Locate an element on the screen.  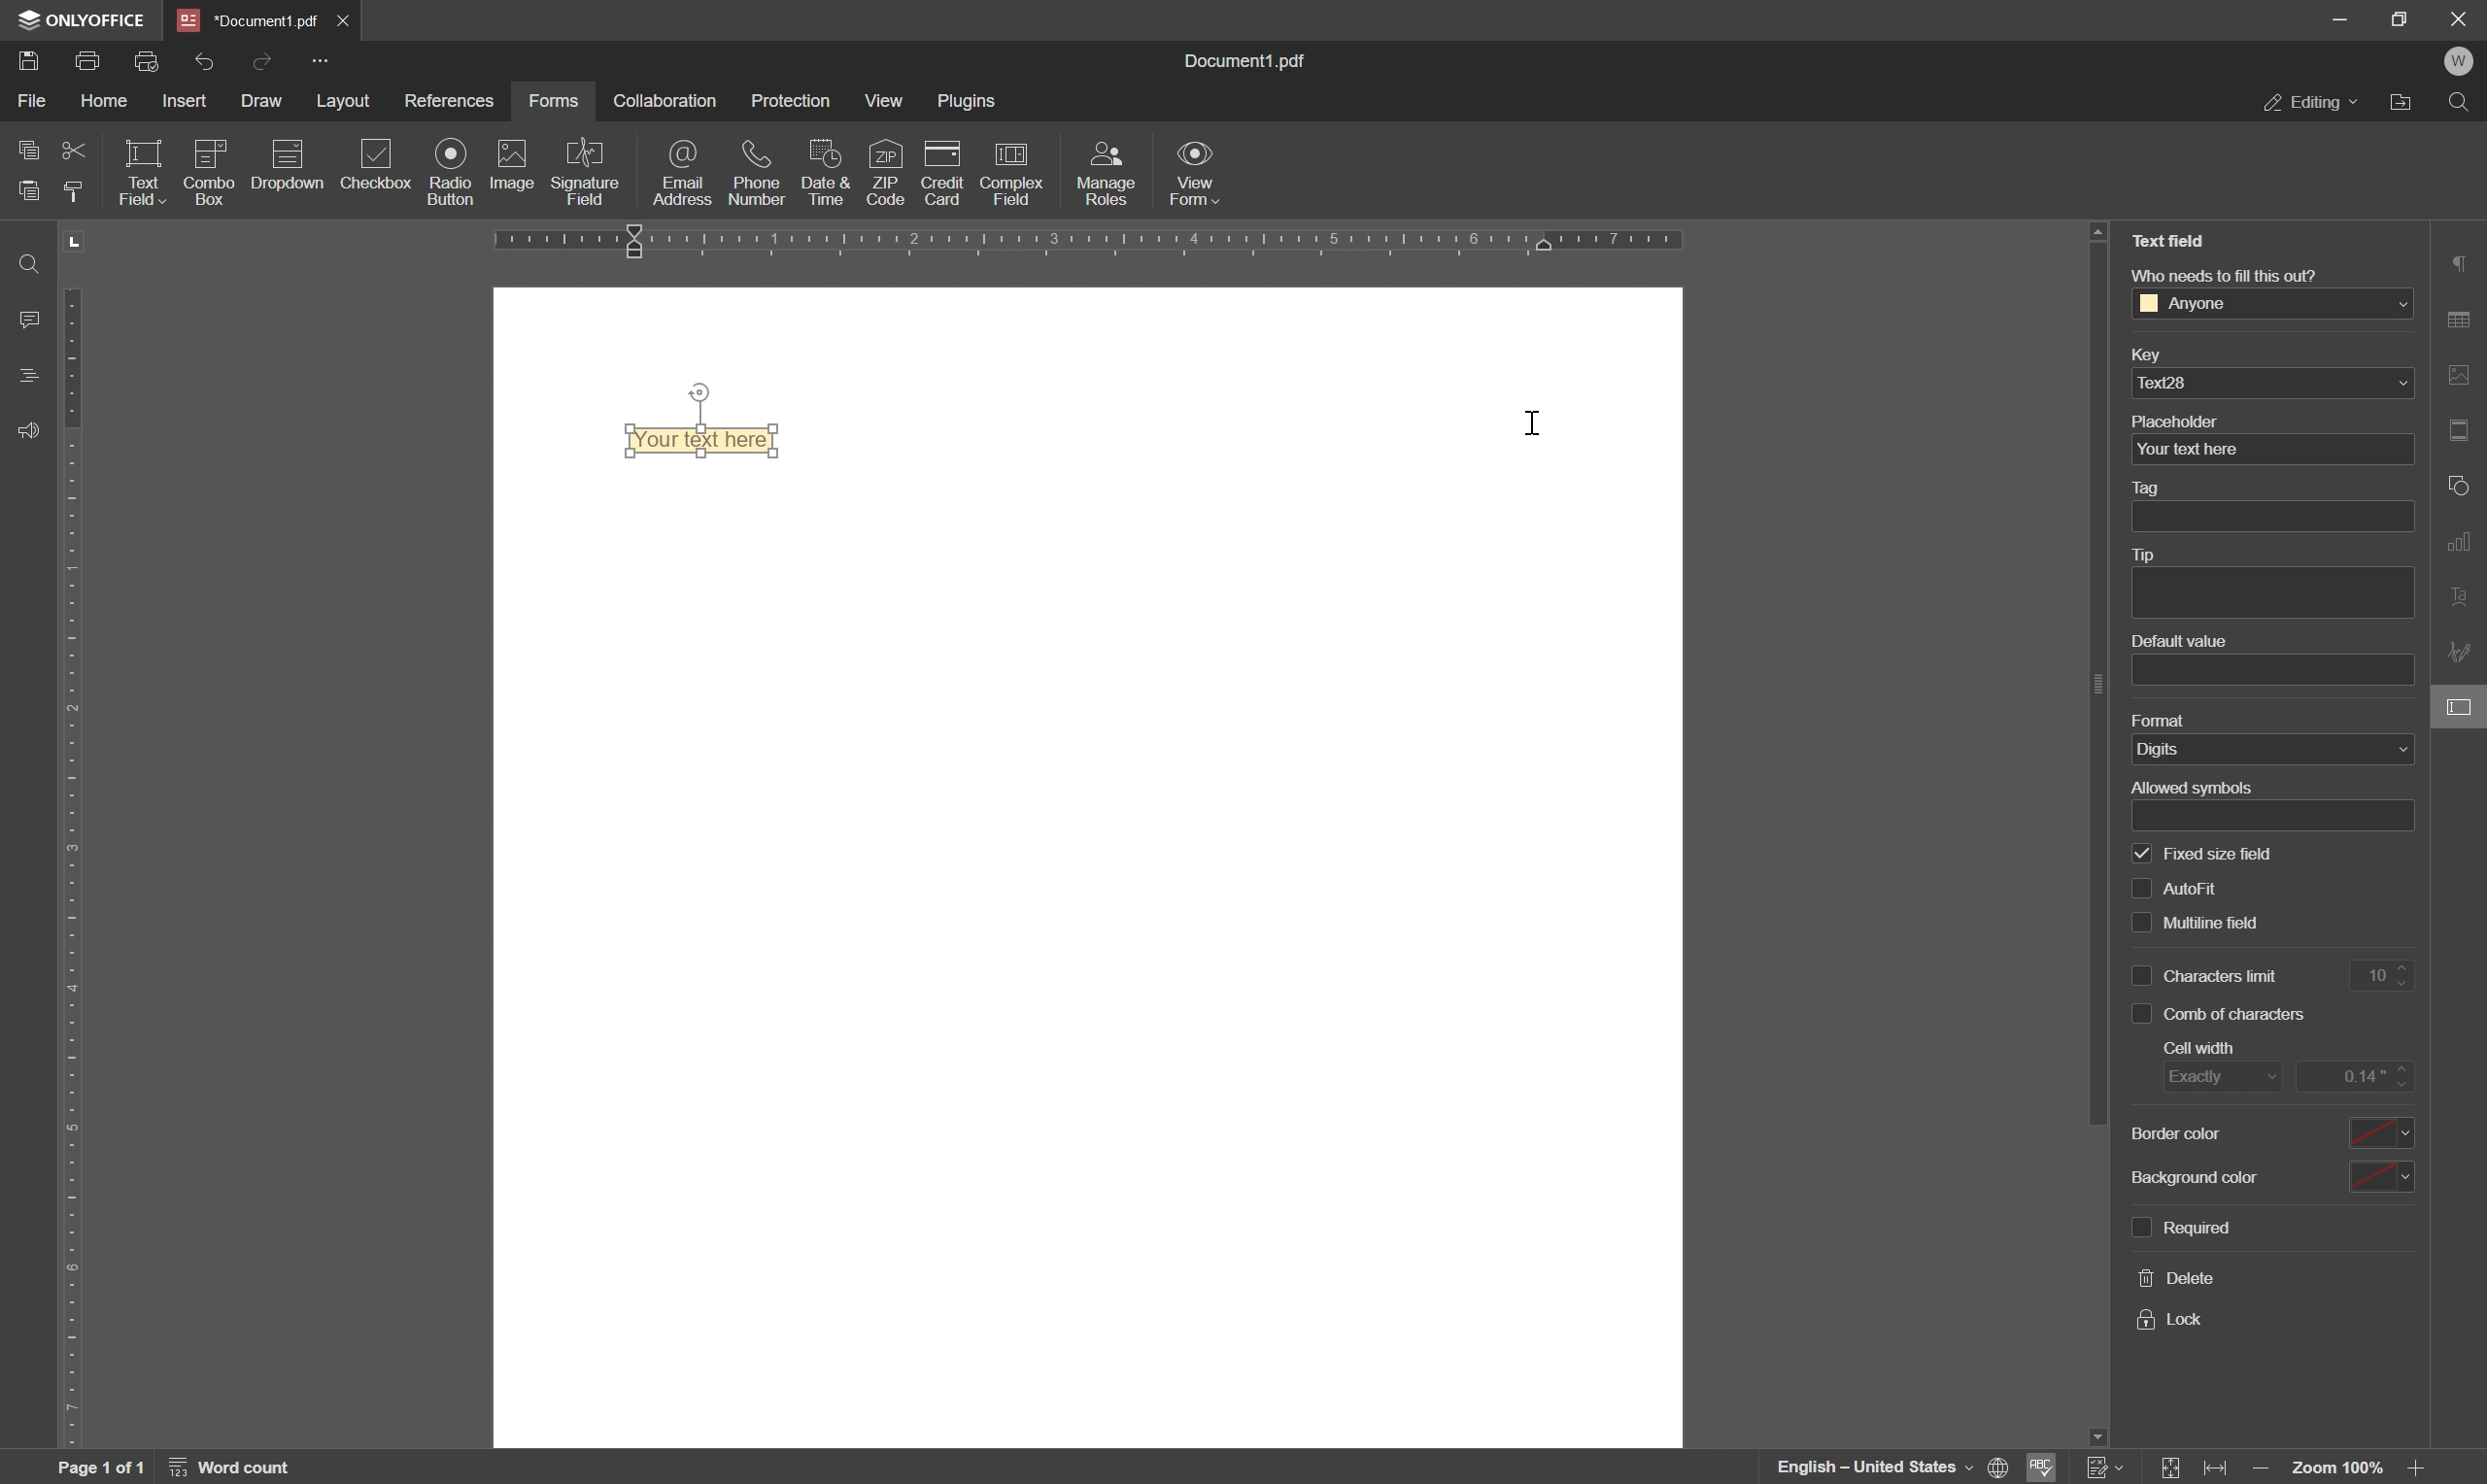
phone number is located at coordinates (755, 175).